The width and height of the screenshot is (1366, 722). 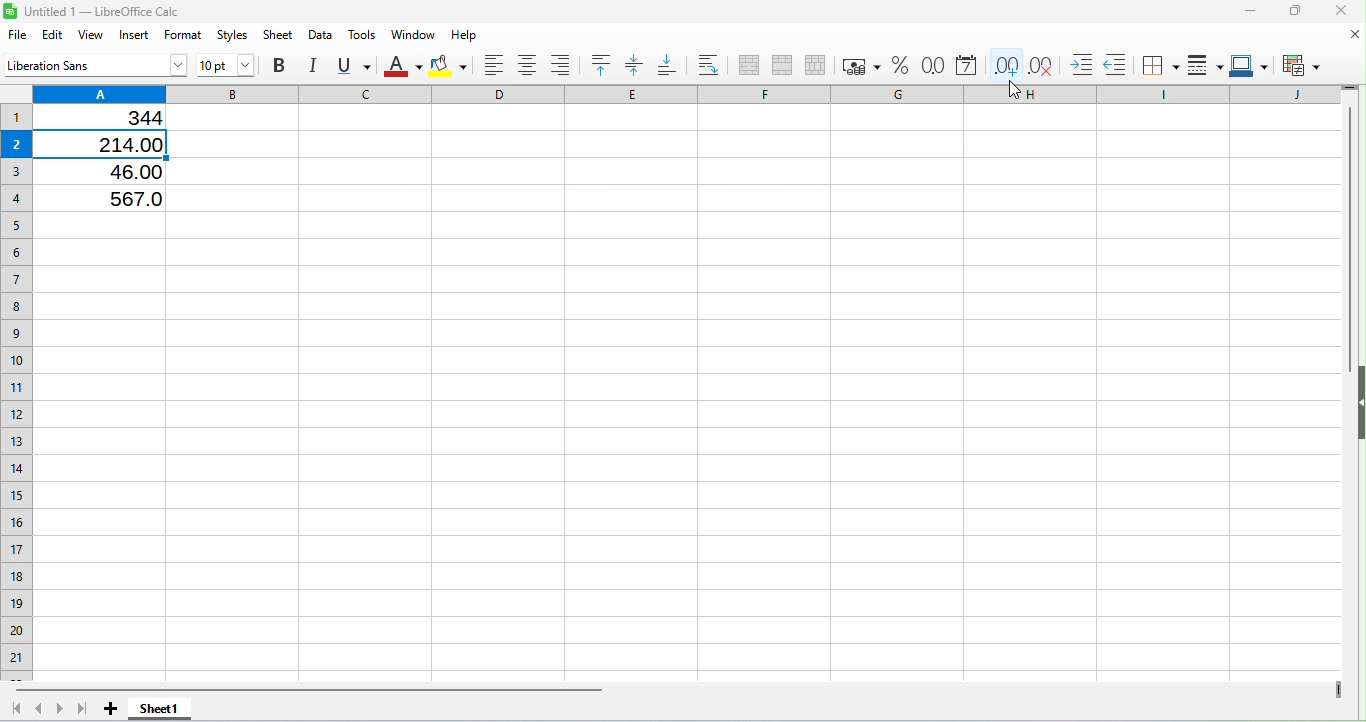 What do you see at coordinates (497, 66) in the screenshot?
I see `Align left` at bounding box center [497, 66].